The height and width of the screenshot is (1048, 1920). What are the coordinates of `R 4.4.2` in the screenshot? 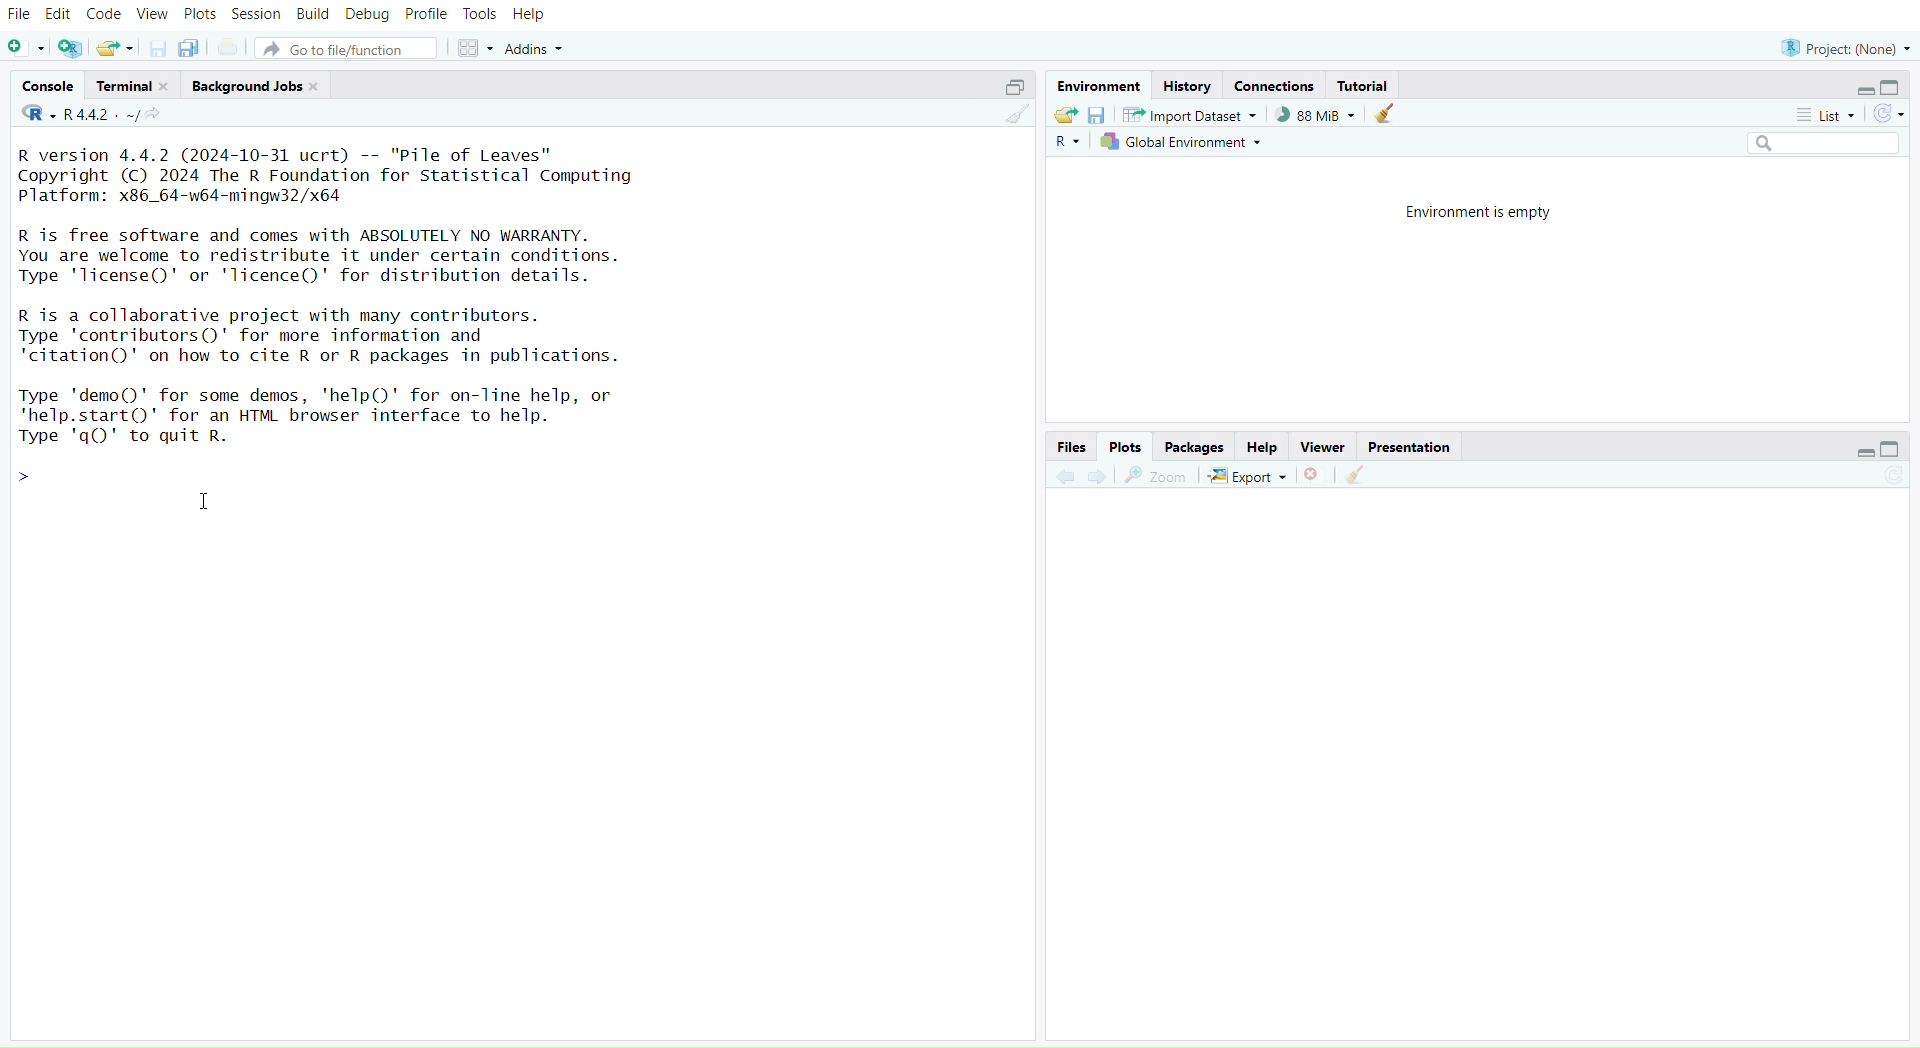 It's located at (81, 115).